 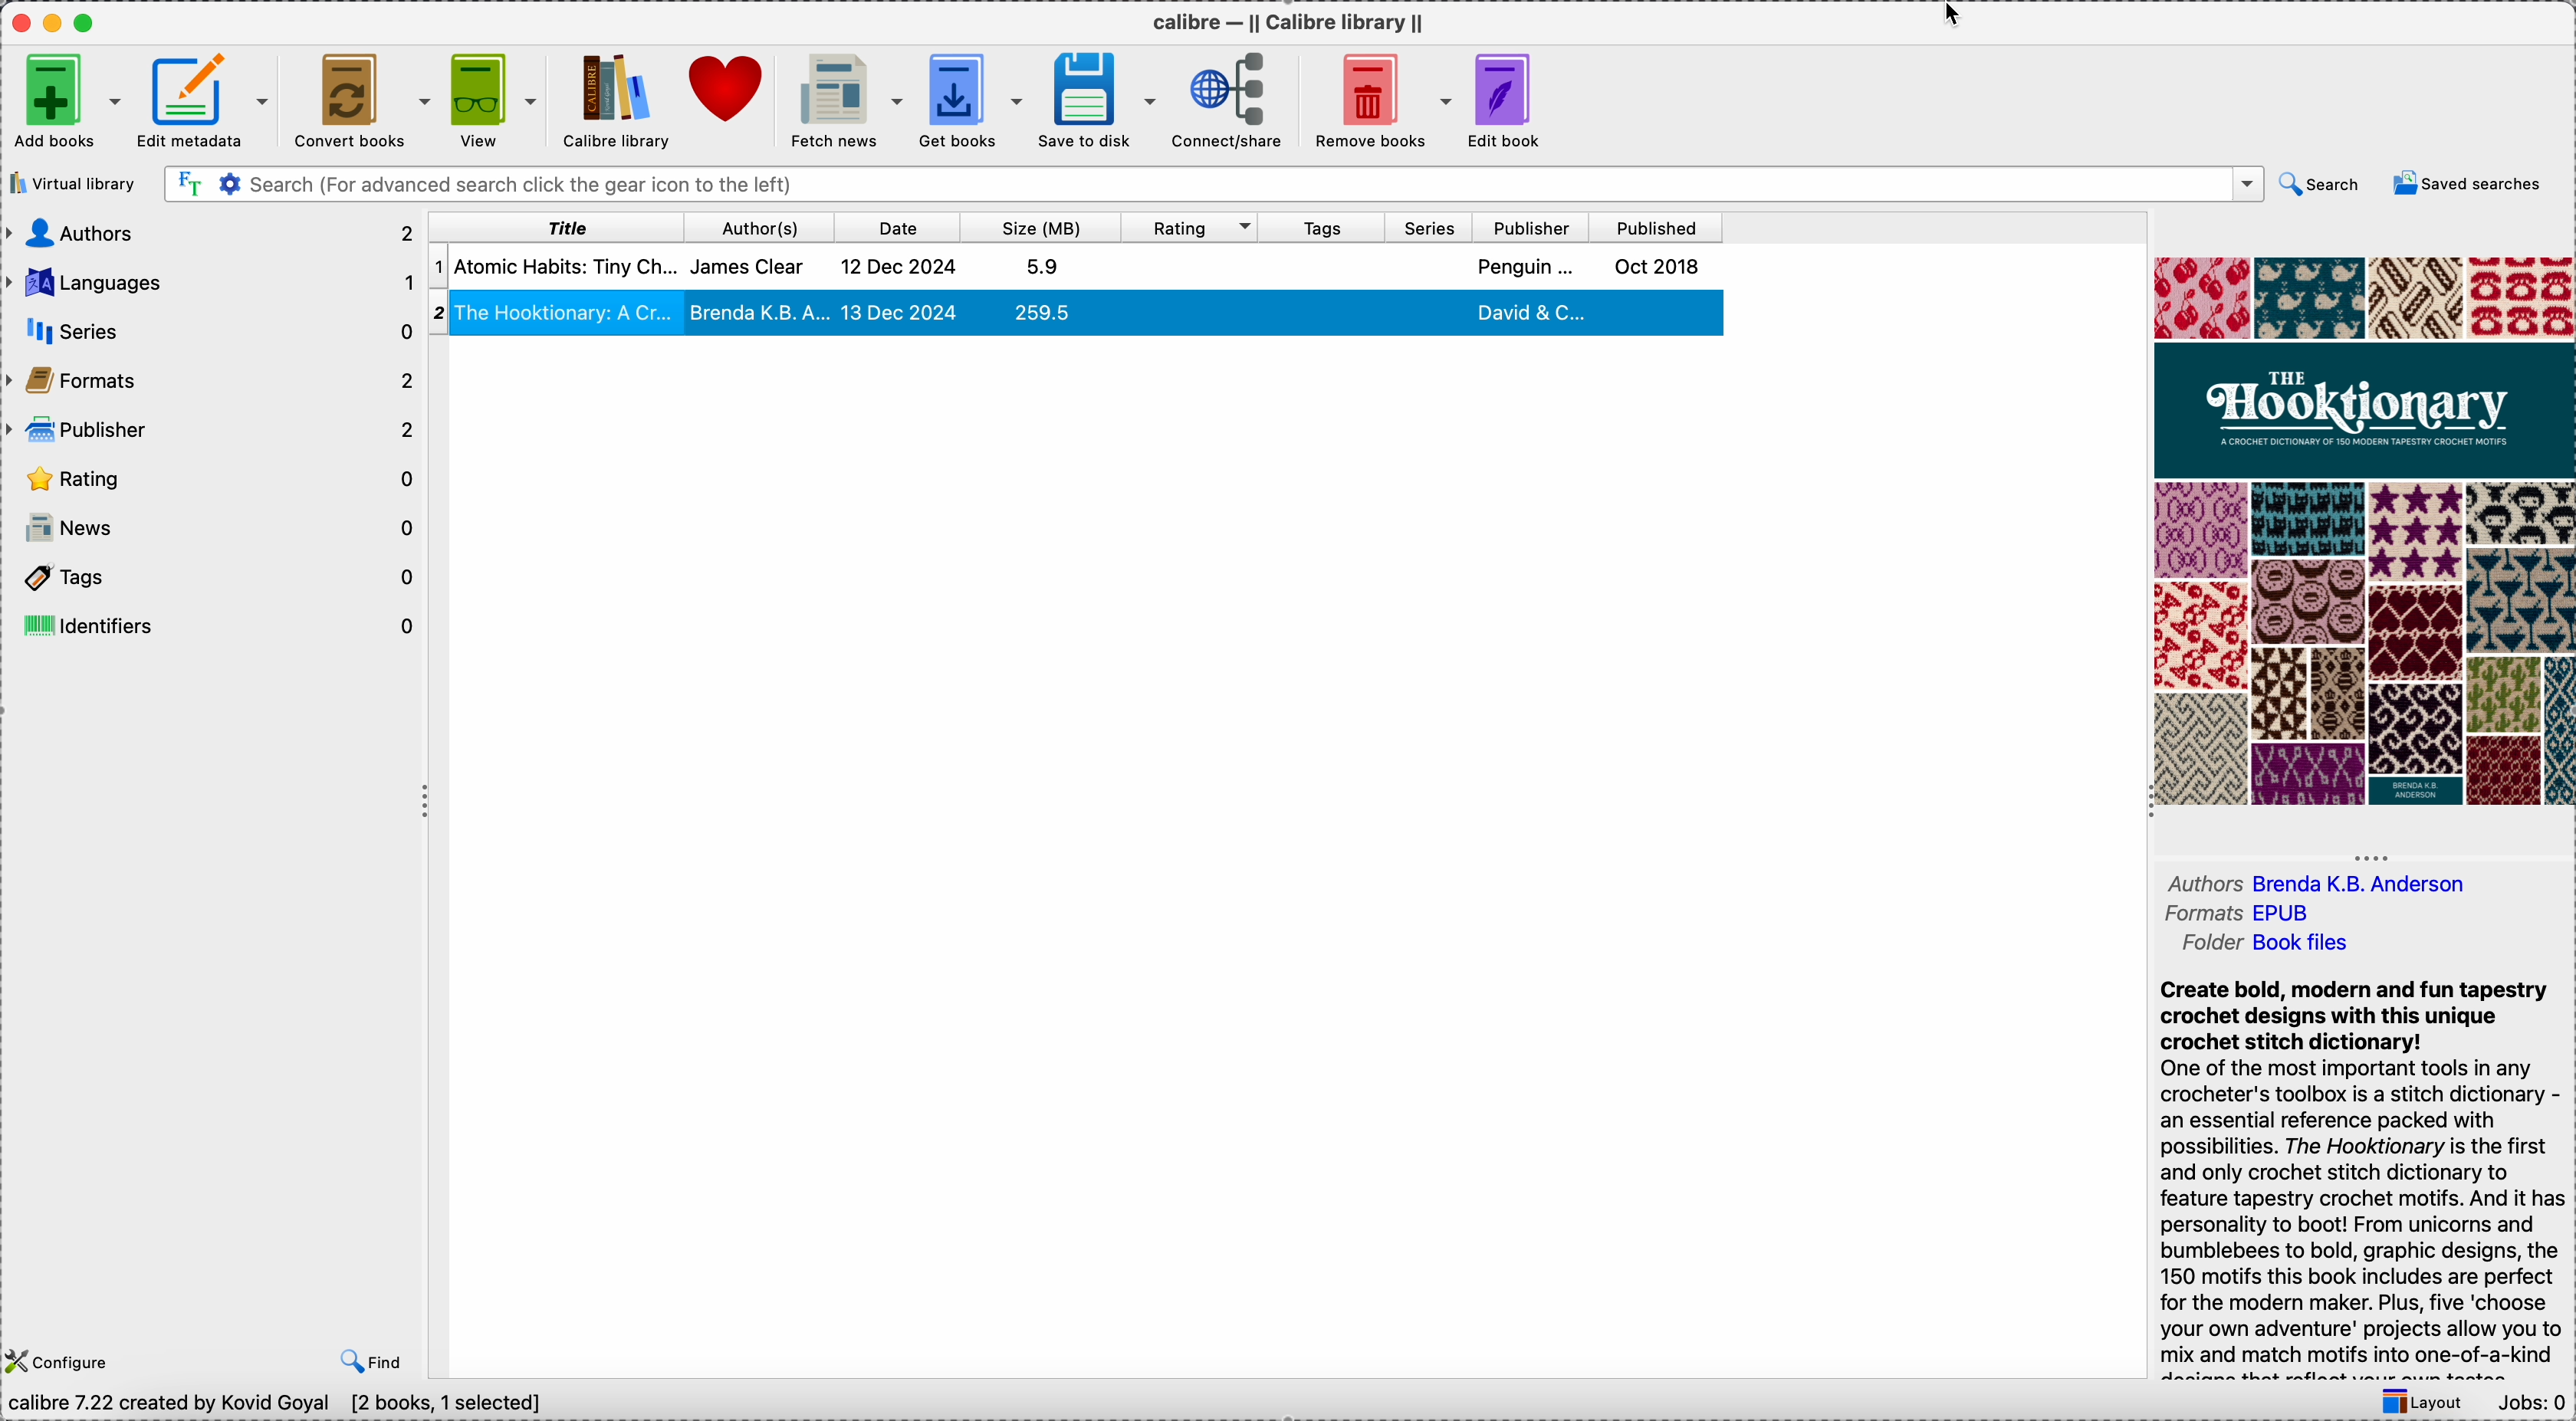 What do you see at coordinates (2312, 883) in the screenshot?
I see `authors Brenda K.B Anderson` at bounding box center [2312, 883].